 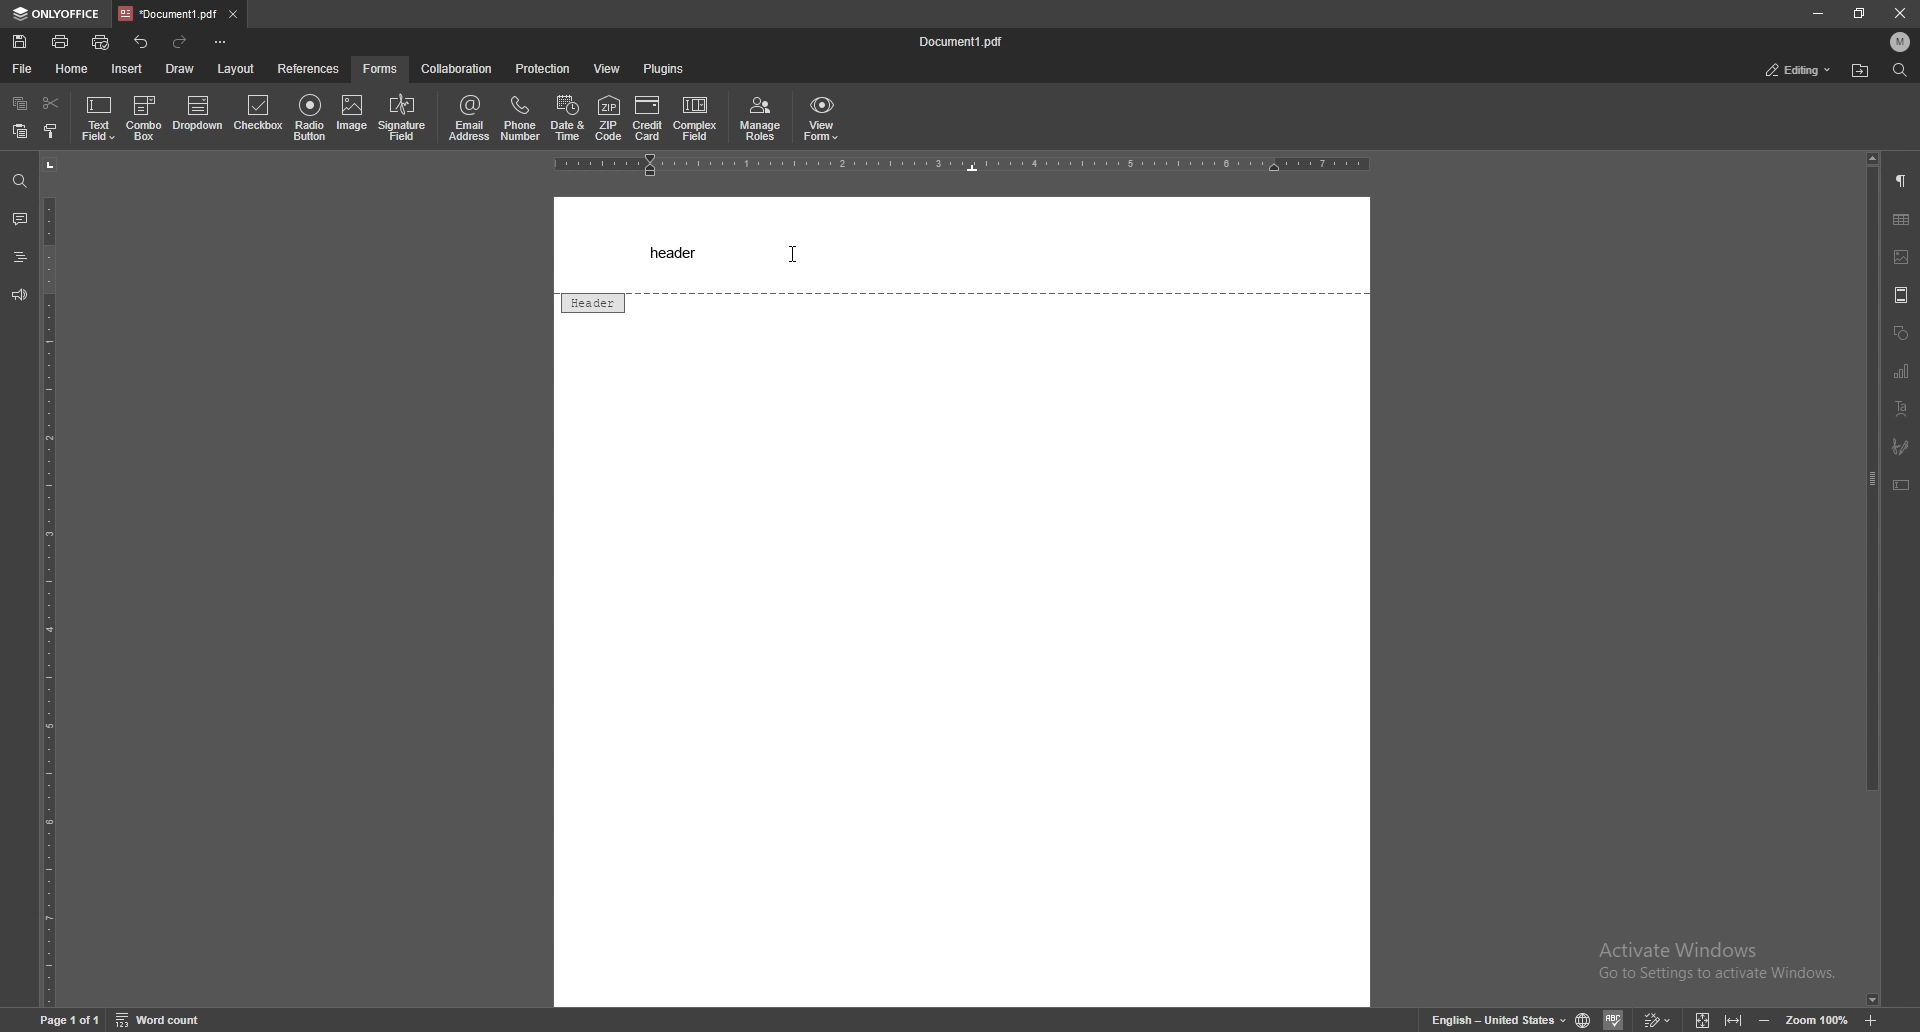 I want to click on cursor, so click(x=790, y=255).